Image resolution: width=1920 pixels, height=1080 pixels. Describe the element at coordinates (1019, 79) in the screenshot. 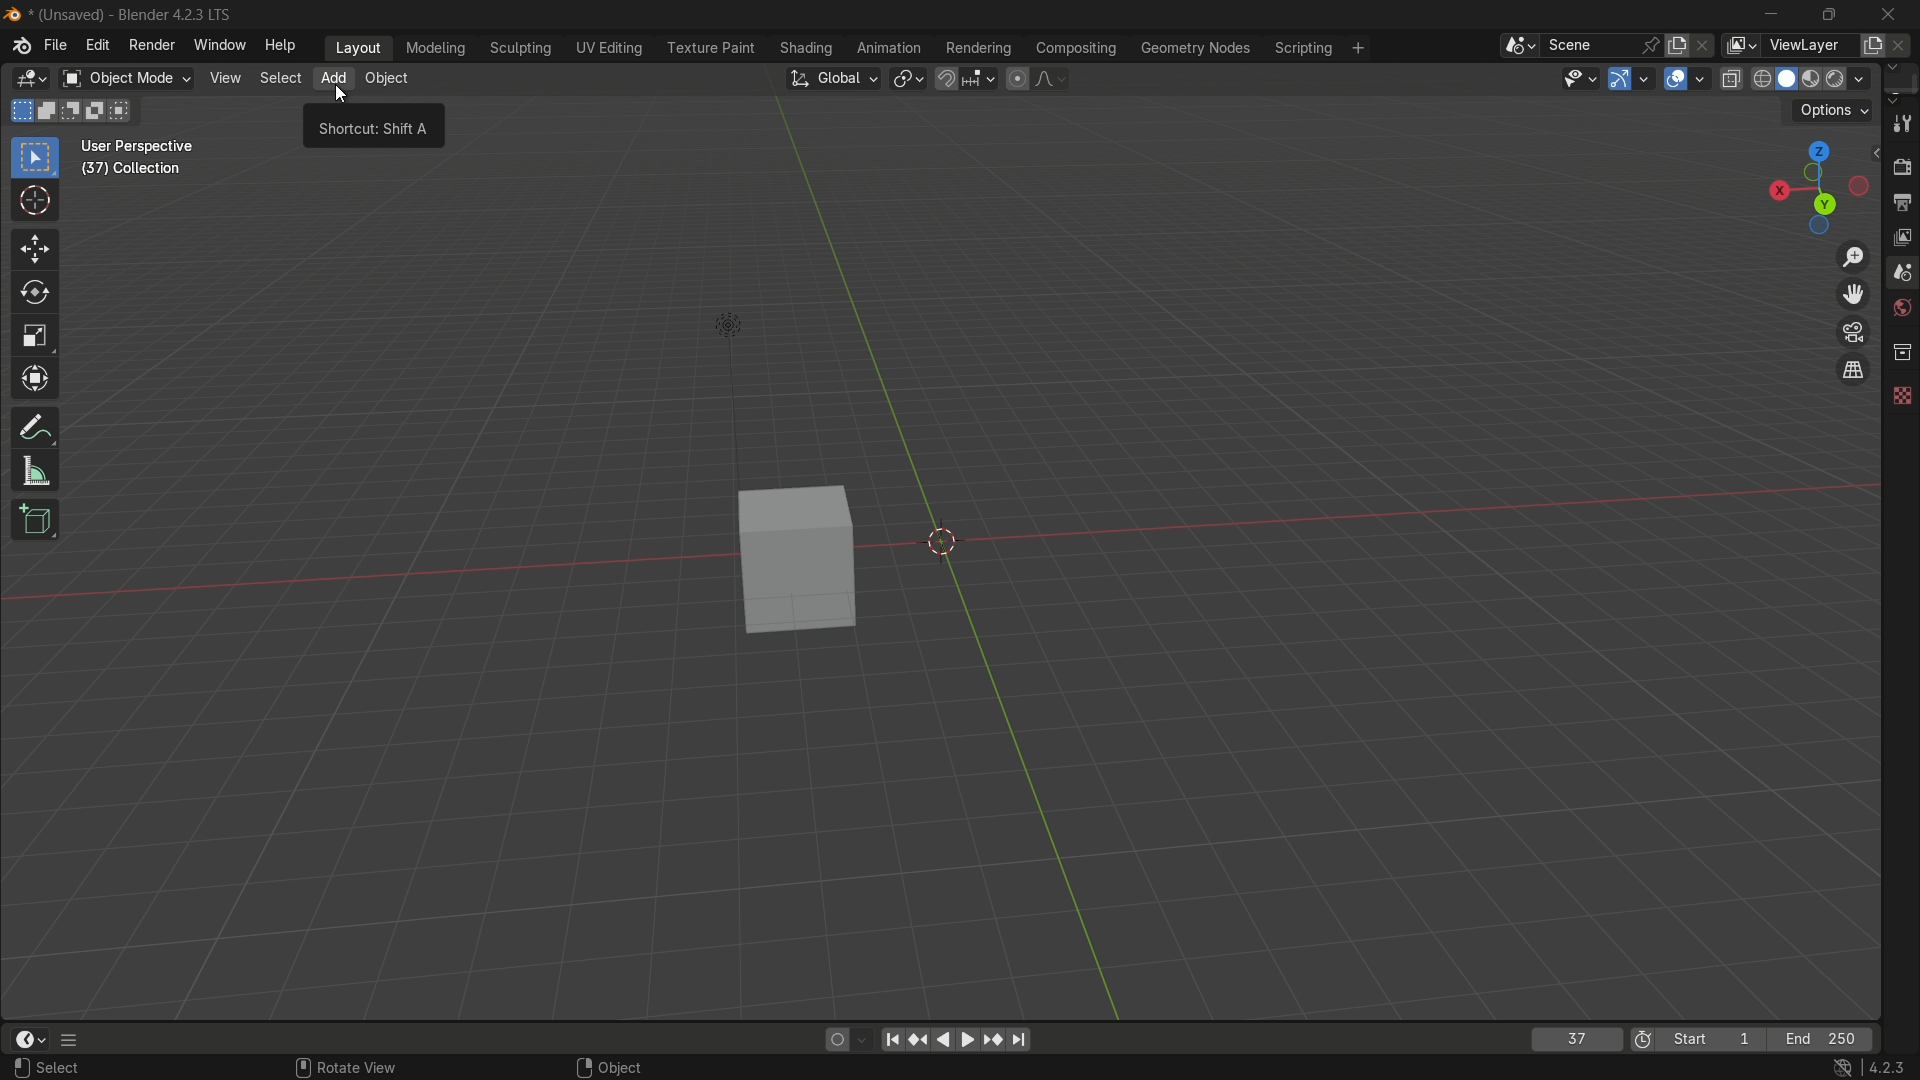

I see `proportional editing object` at that location.